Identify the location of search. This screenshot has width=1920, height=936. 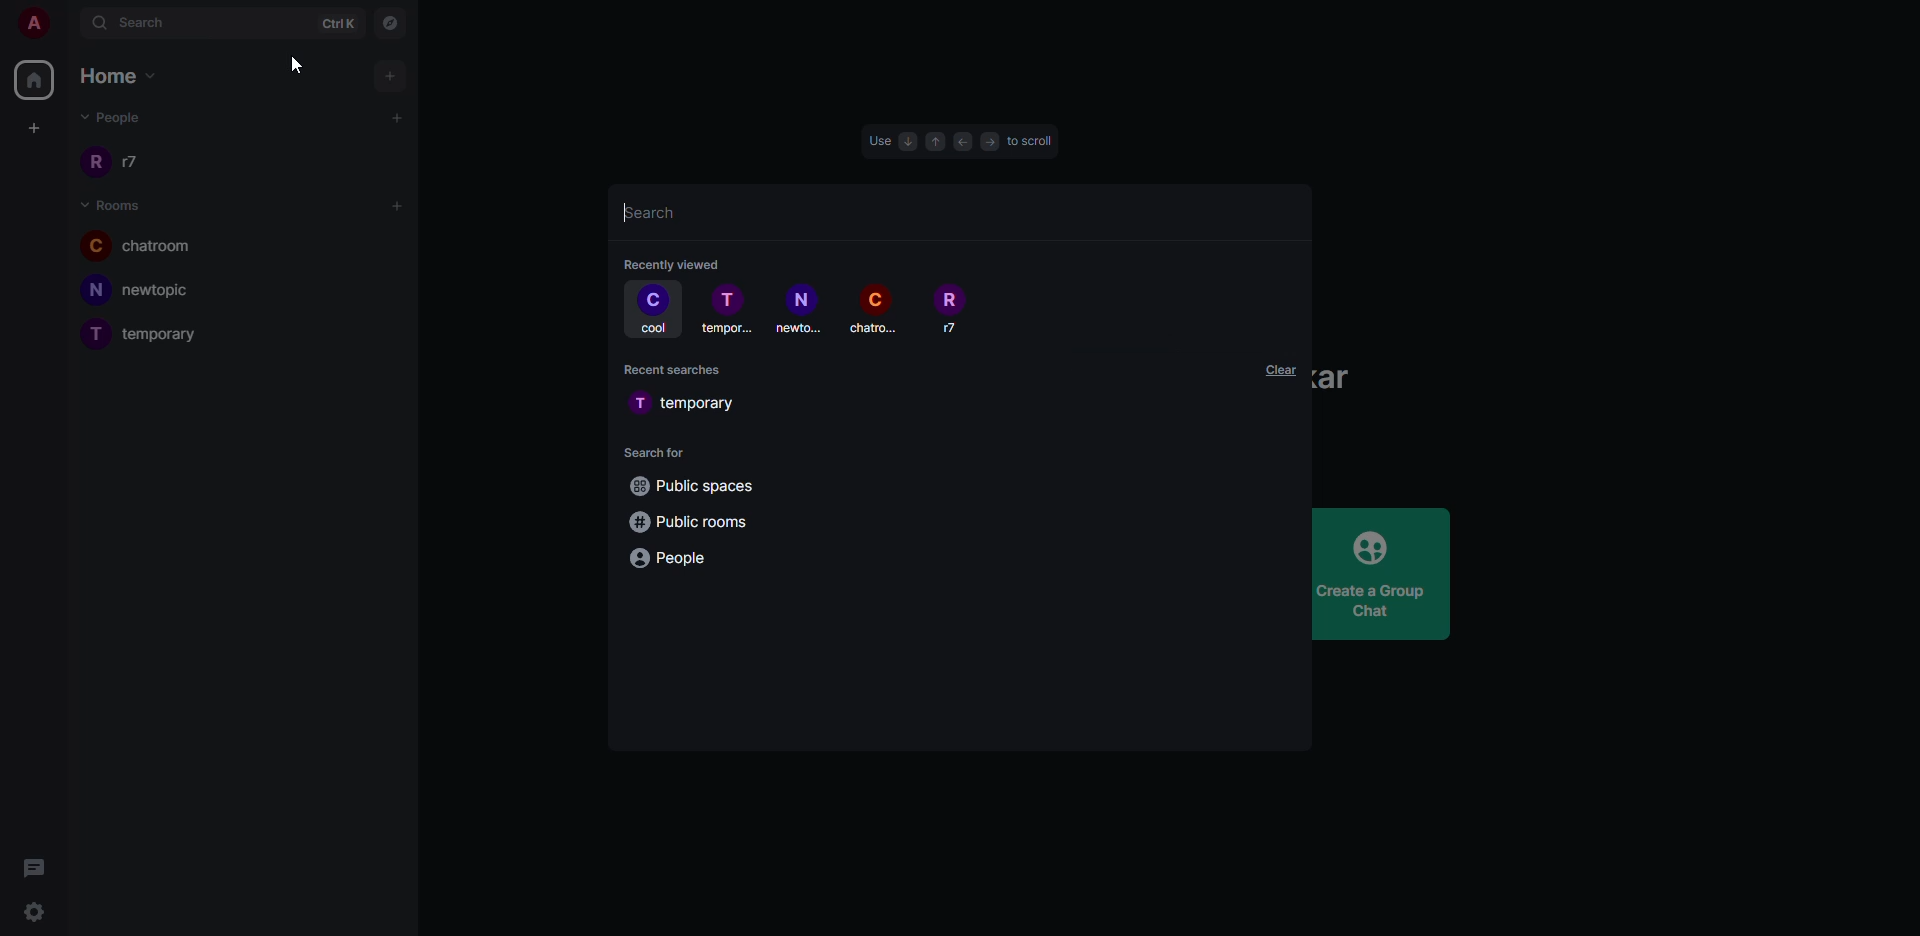
(137, 22).